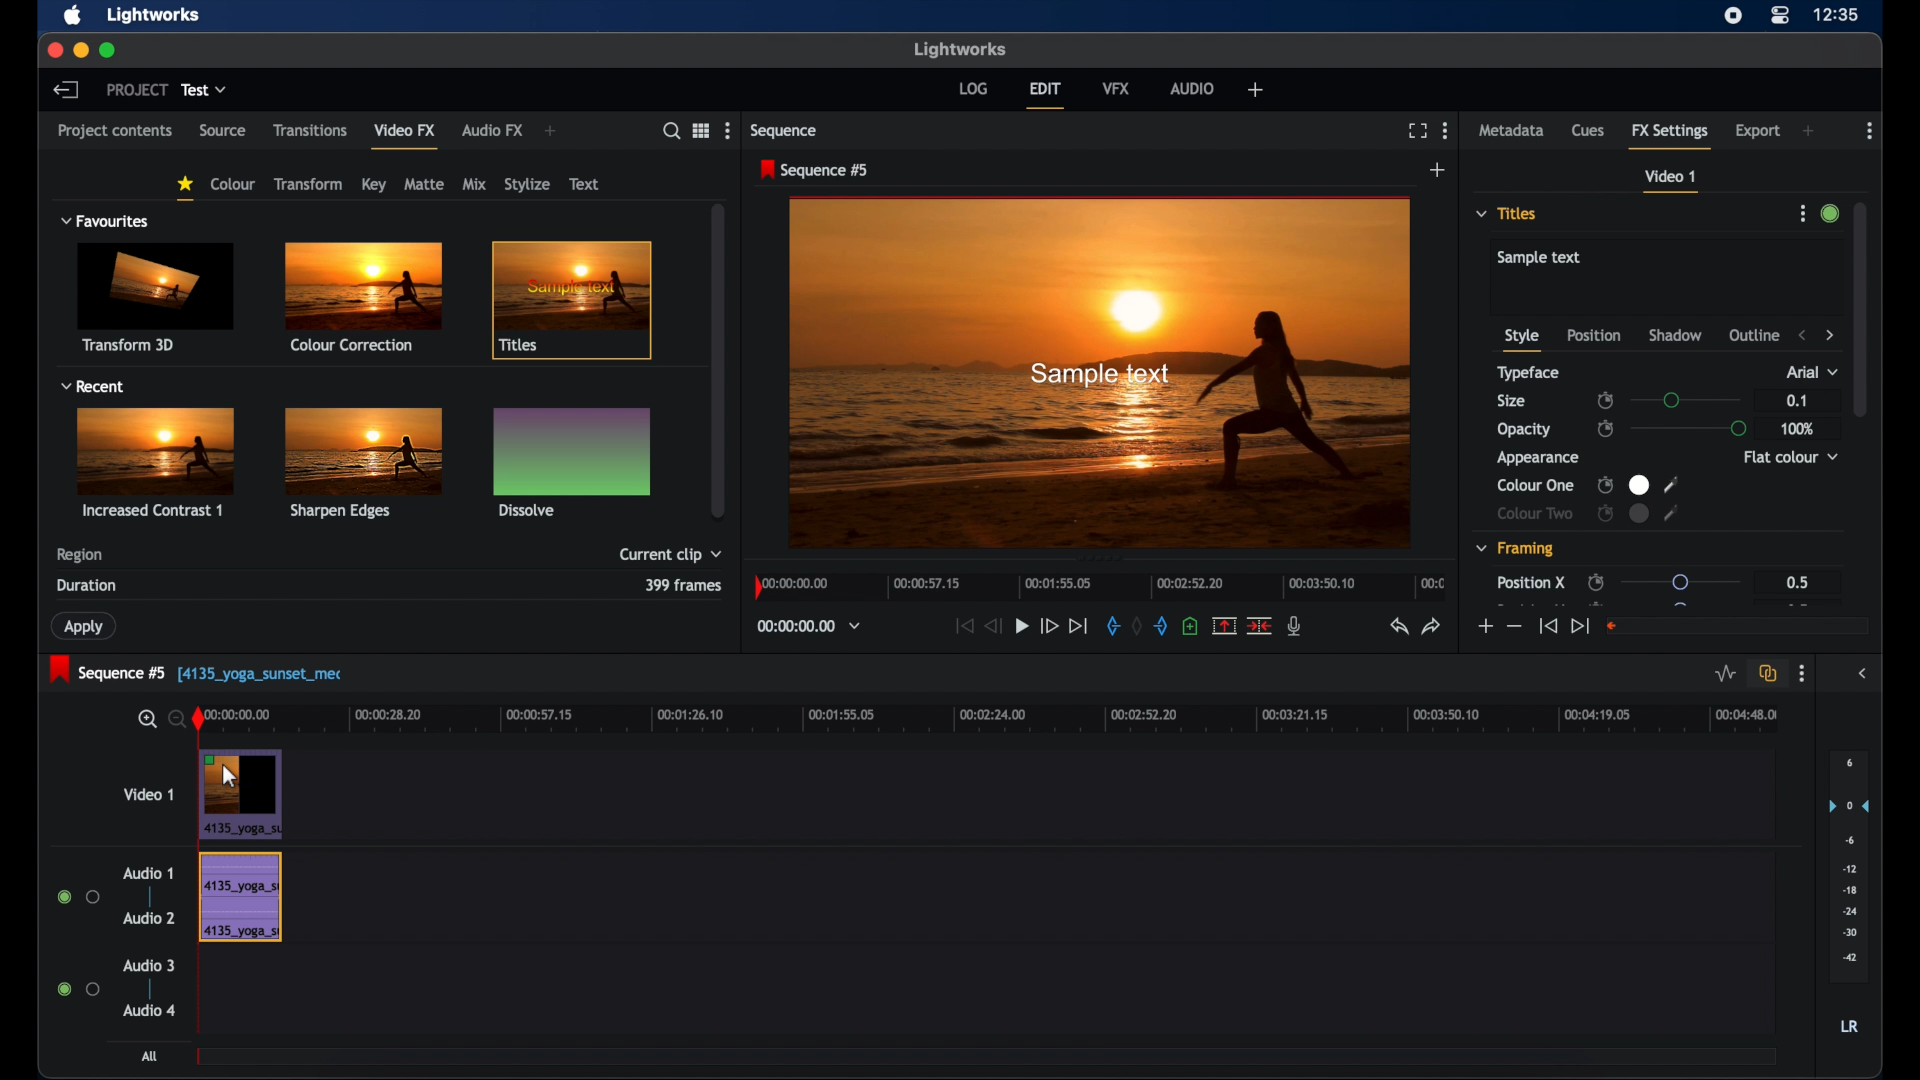  What do you see at coordinates (204, 90) in the screenshot?
I see `test dropdown` at bounding box center [204, 90].